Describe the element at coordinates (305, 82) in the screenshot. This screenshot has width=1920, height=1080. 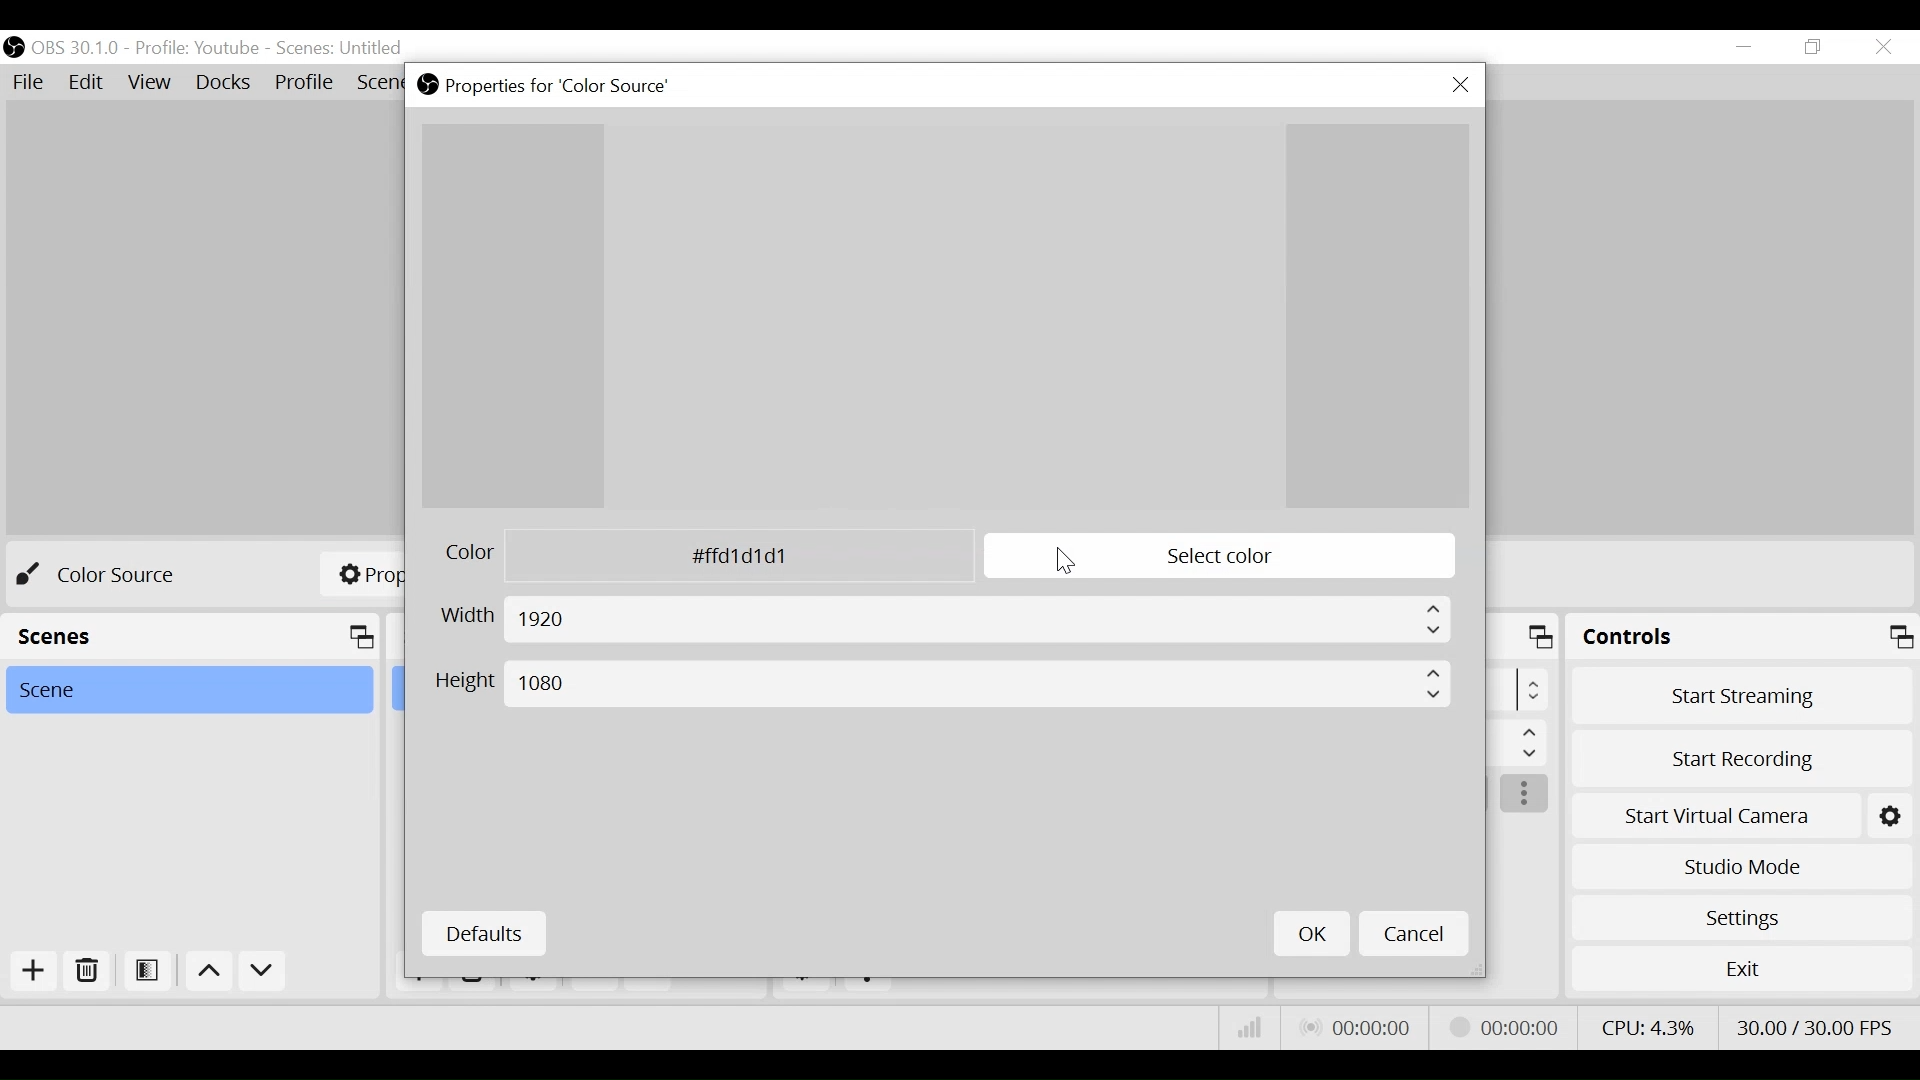
I see `Profile` at that location.